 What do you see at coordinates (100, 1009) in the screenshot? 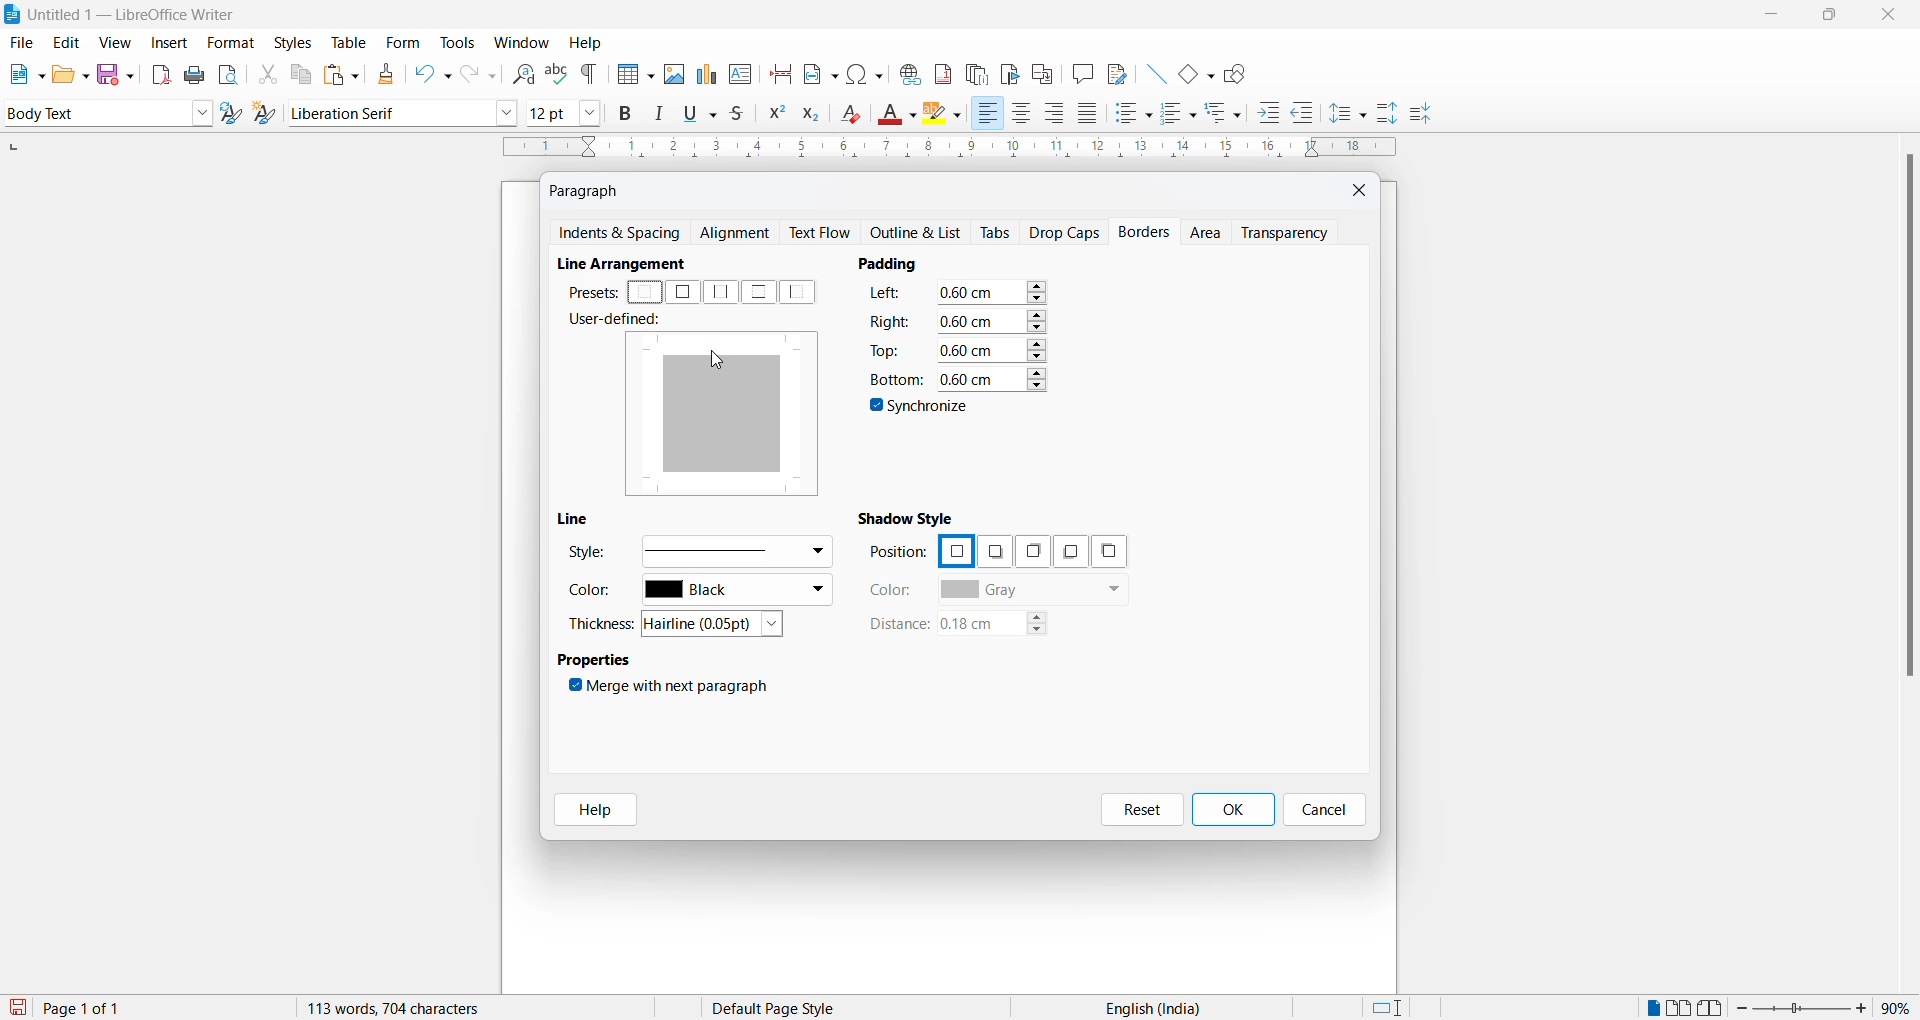
I see `total page and current page` at bounding box center [100, 1009].